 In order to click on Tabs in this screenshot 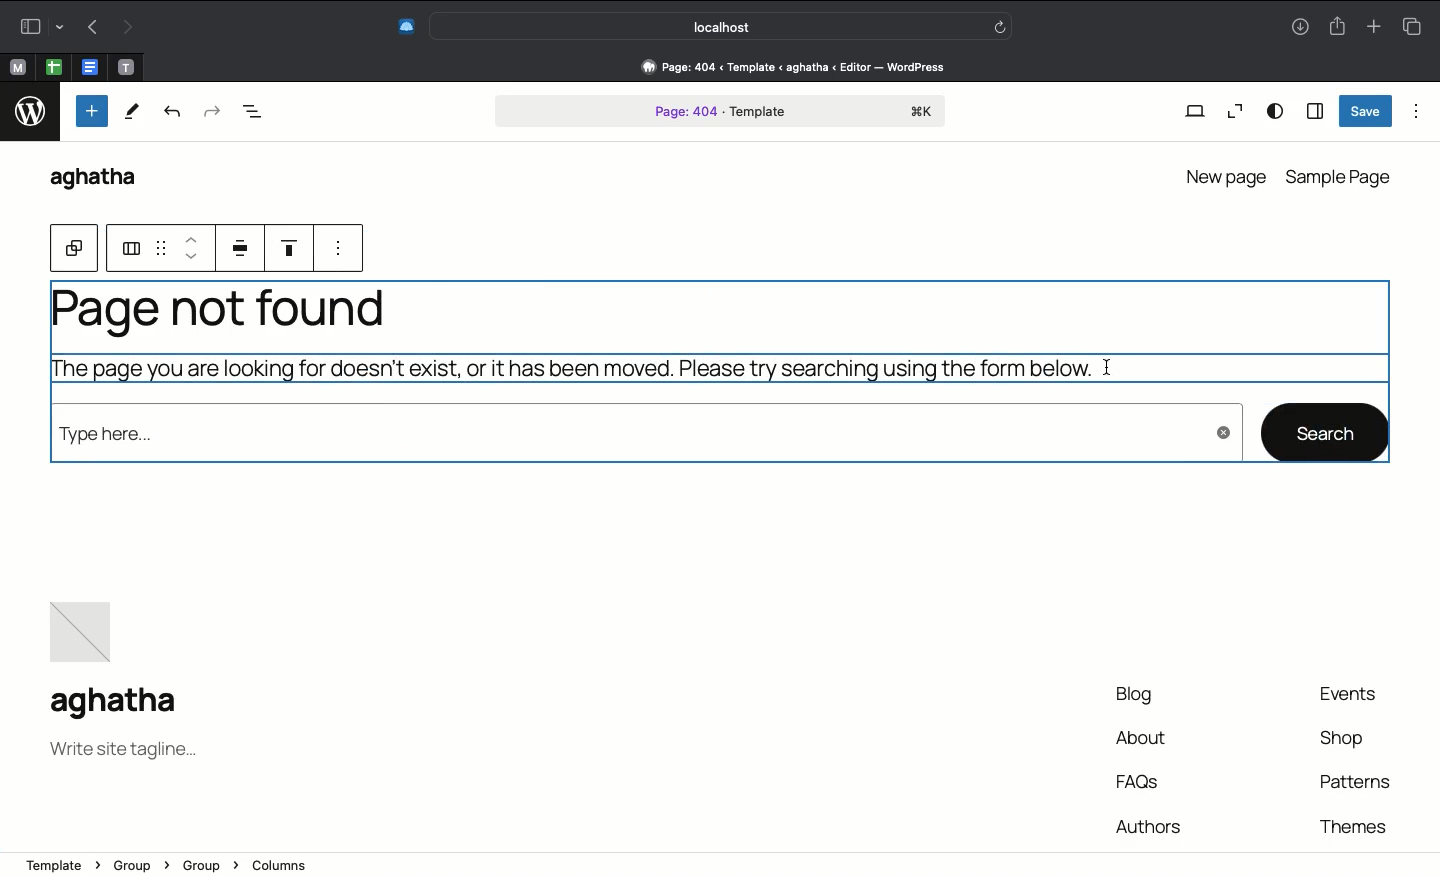, I will do `click(1417, 24)`.